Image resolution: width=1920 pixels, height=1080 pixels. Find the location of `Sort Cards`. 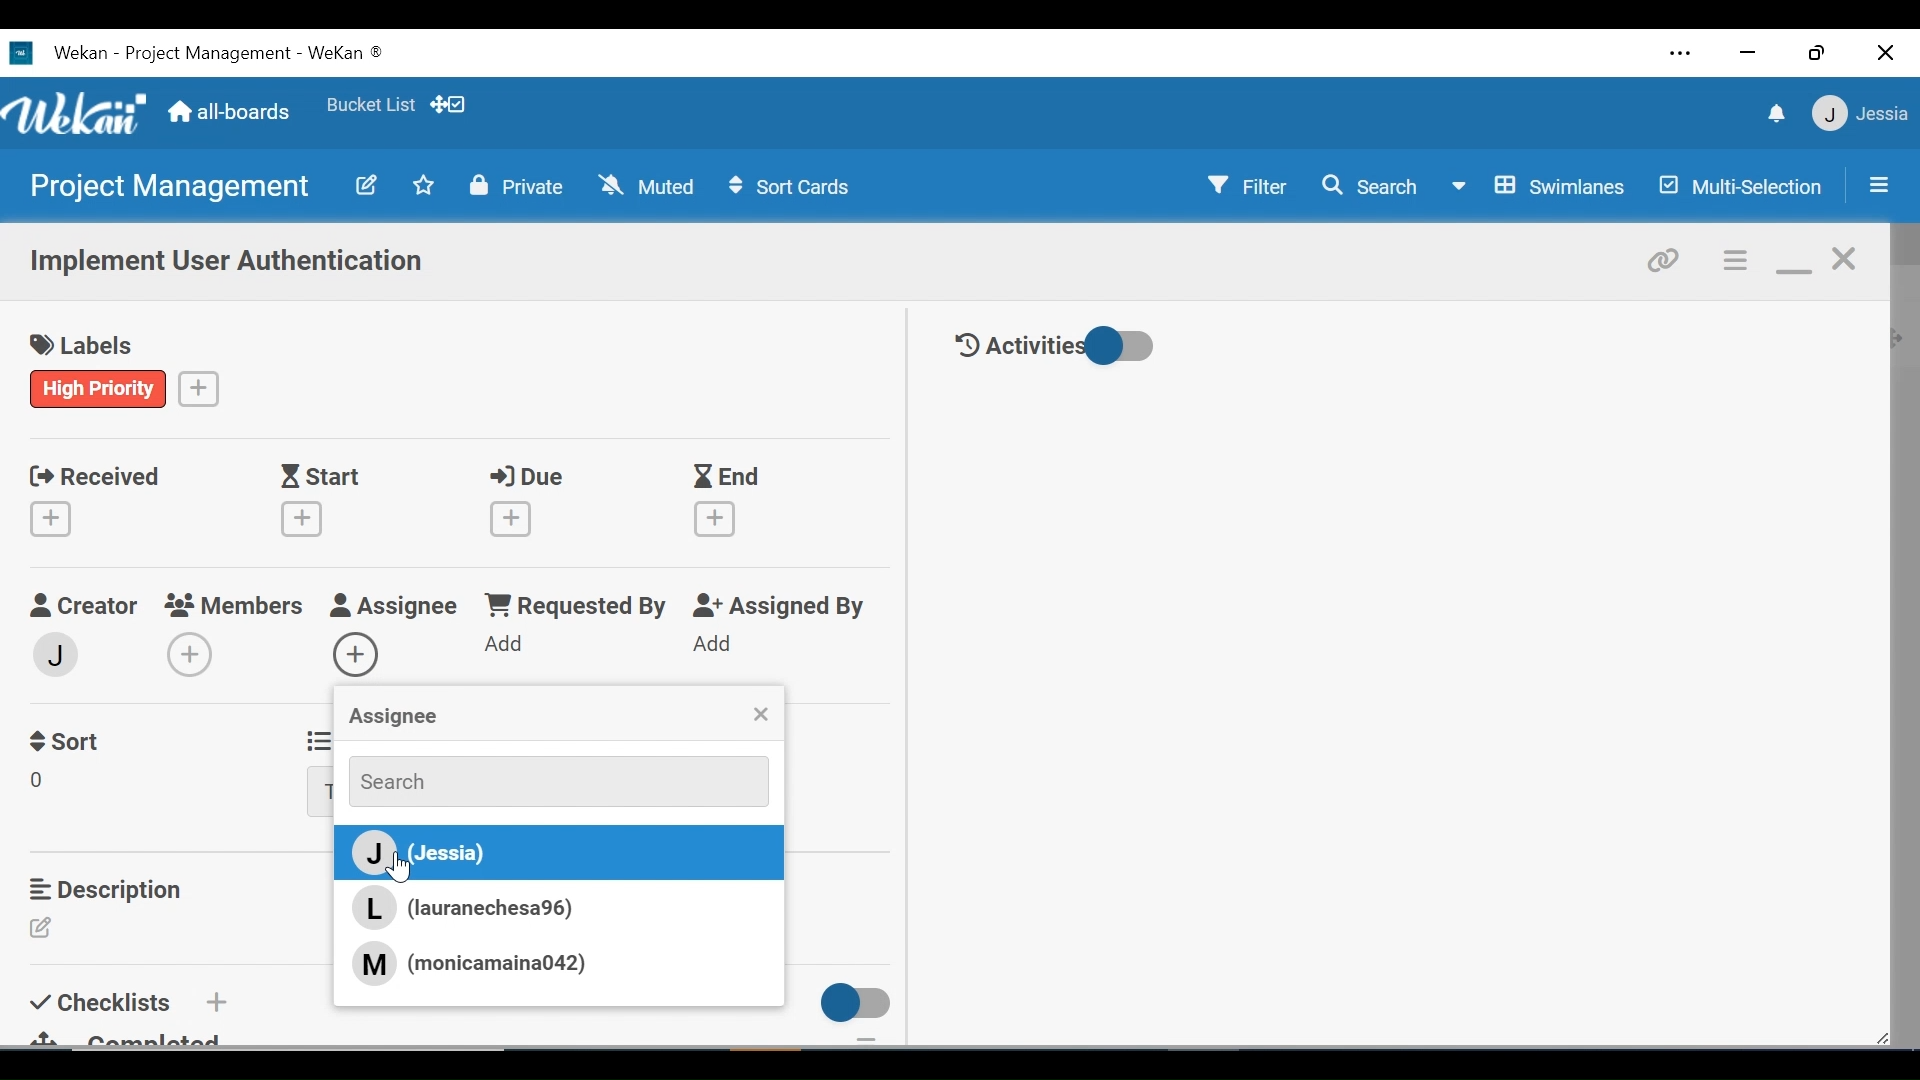

Sort Cards is located at coordinates (787, 187).